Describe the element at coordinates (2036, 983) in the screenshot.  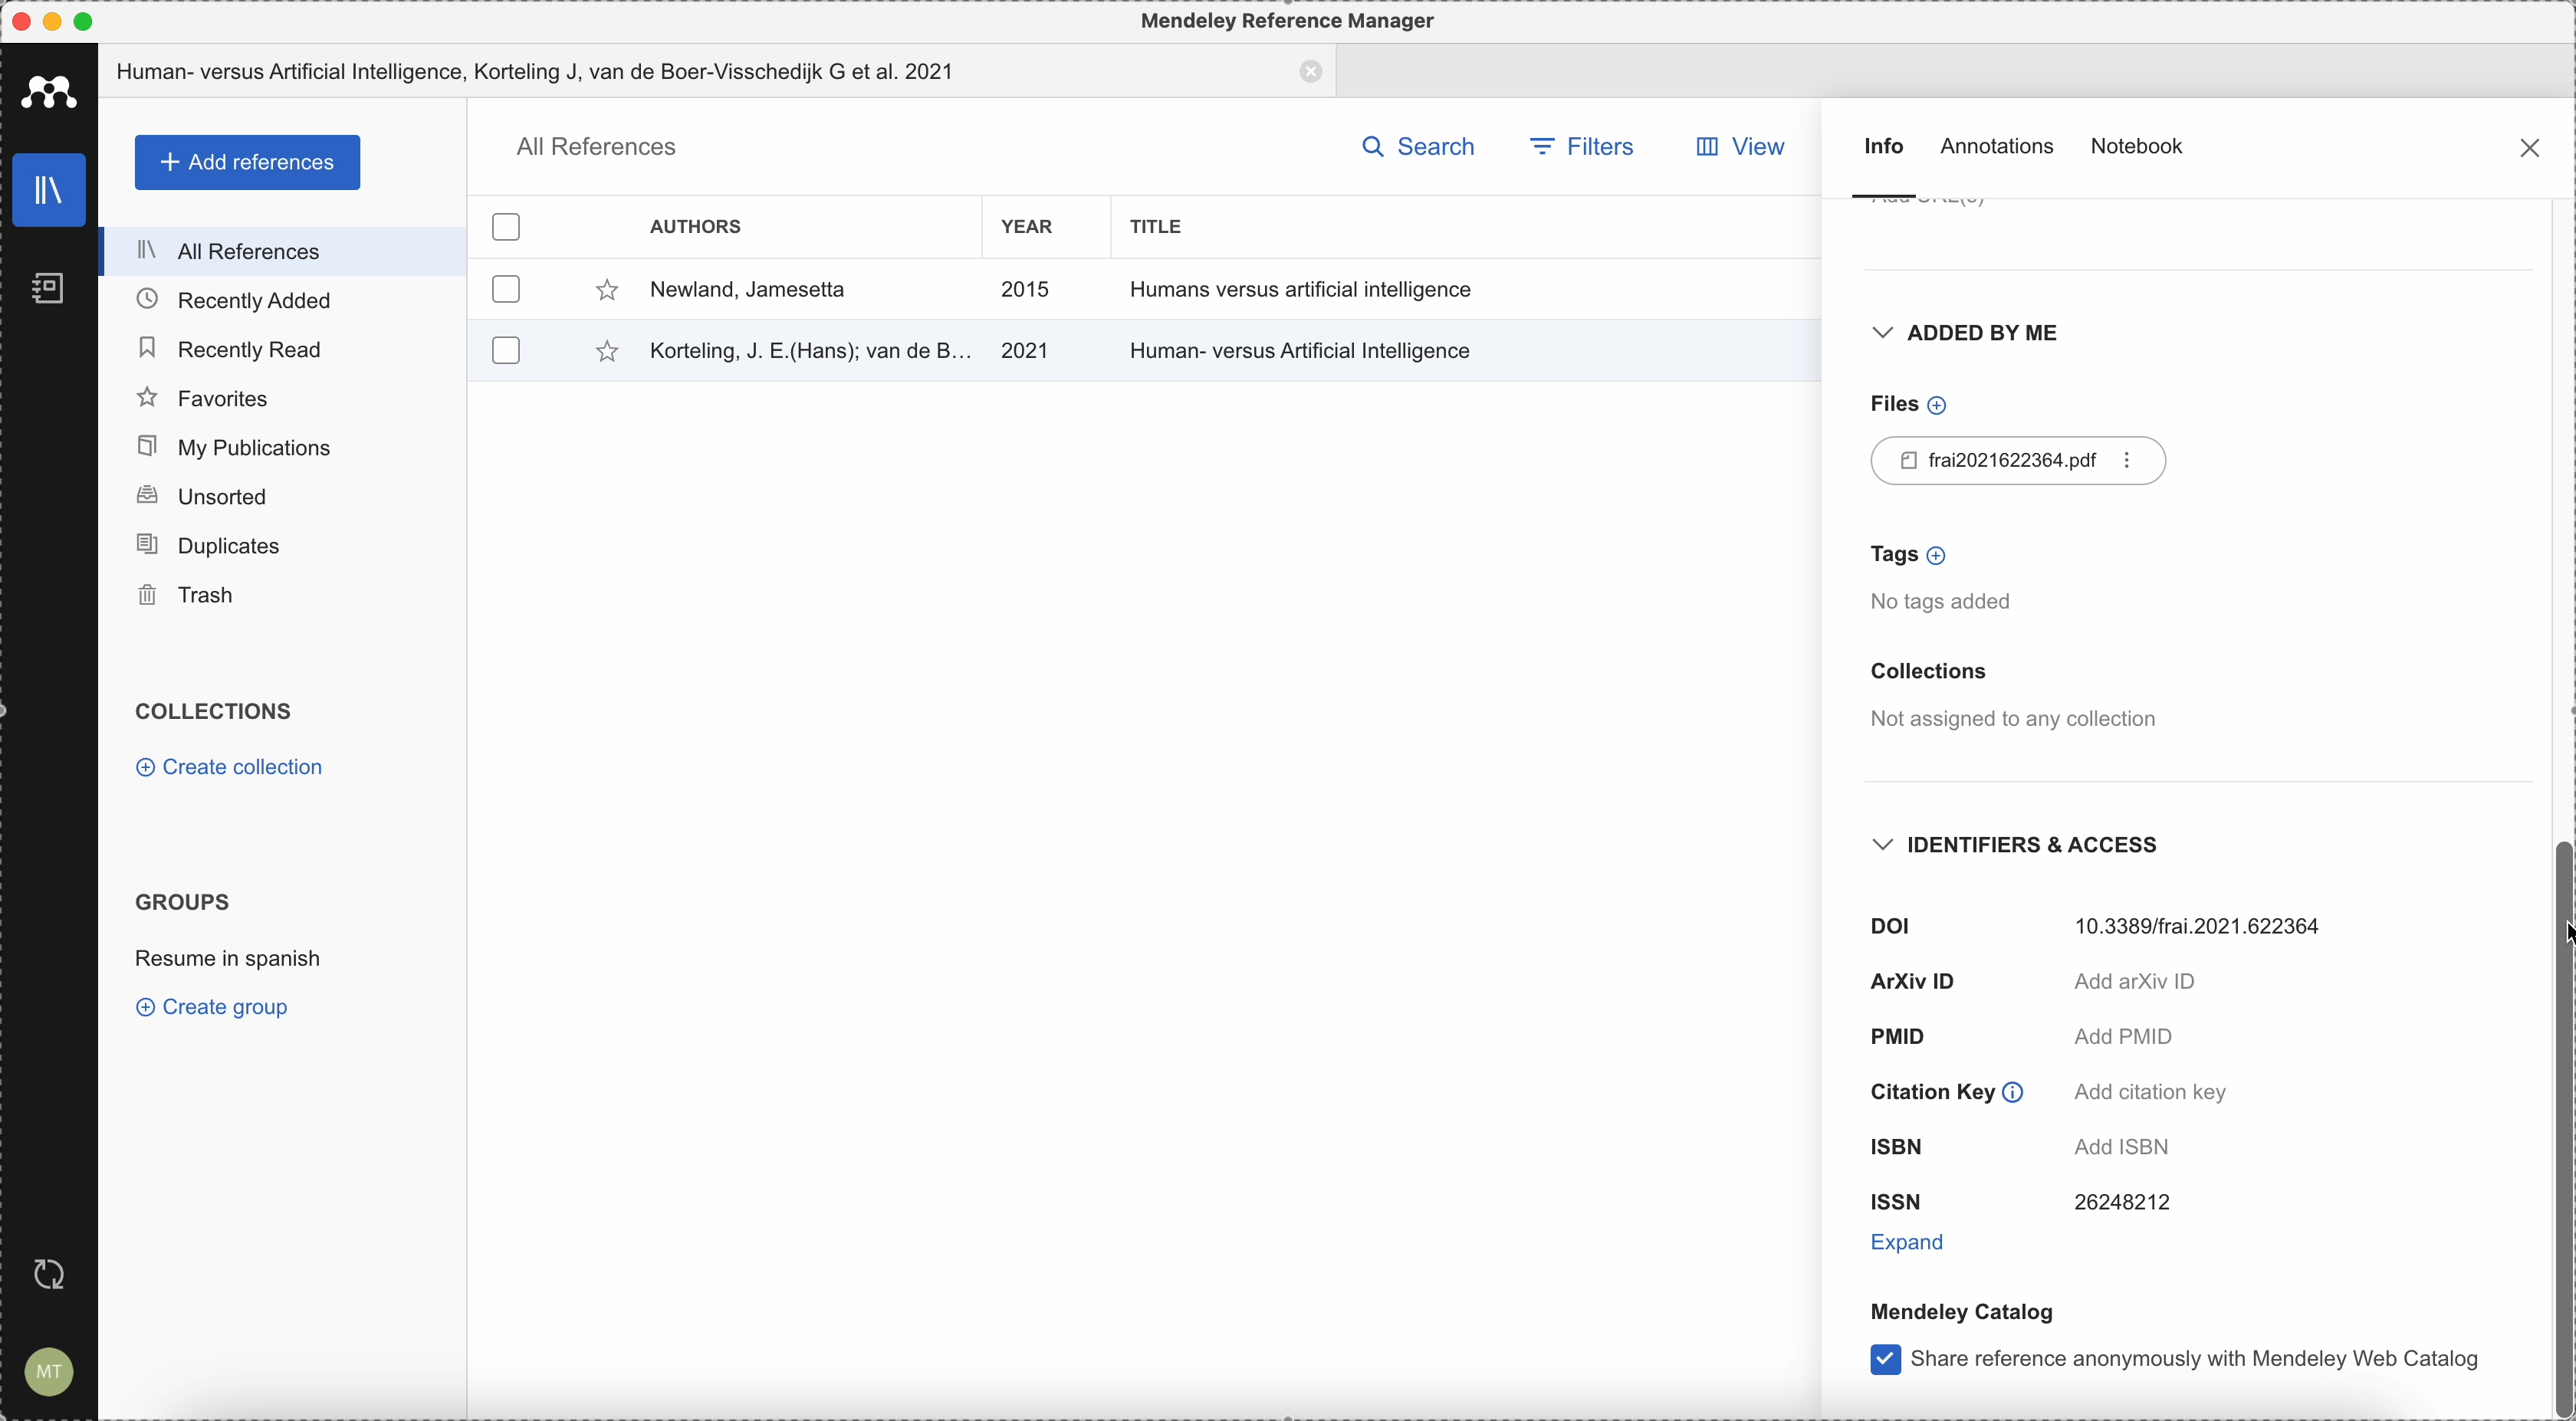
I see `arxiv` at that location.